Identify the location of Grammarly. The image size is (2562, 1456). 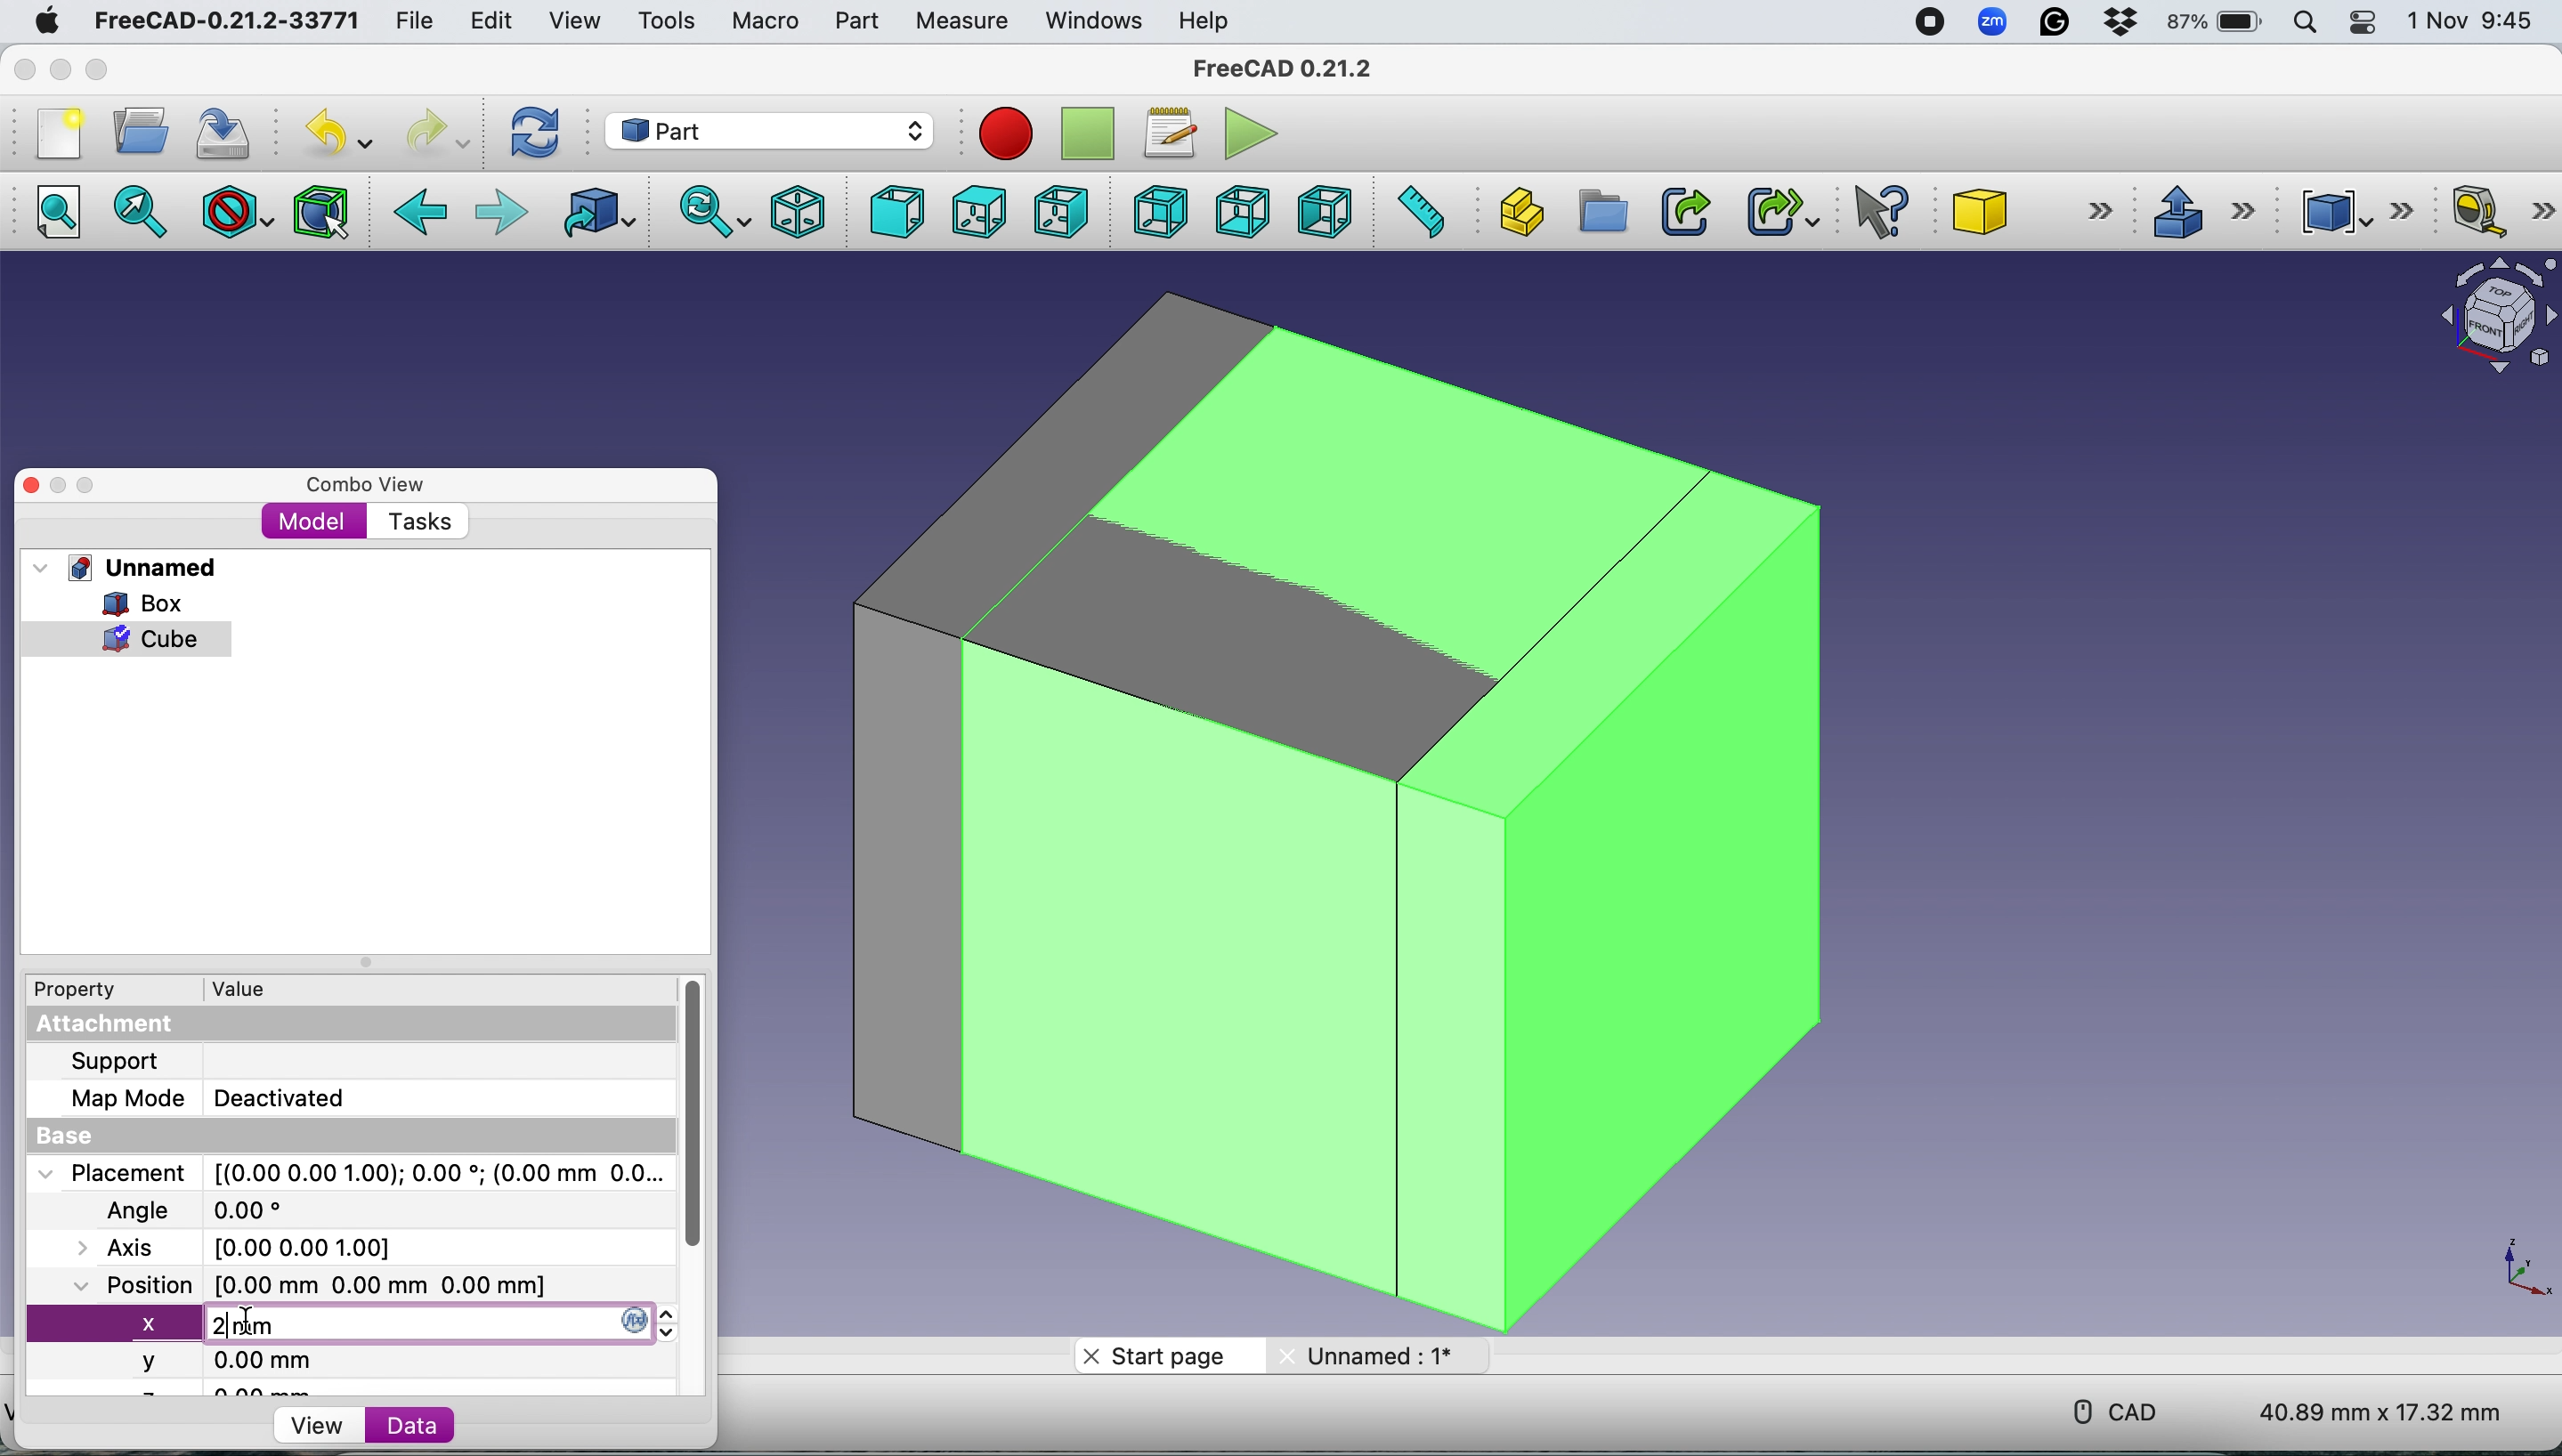
(2057, 22).